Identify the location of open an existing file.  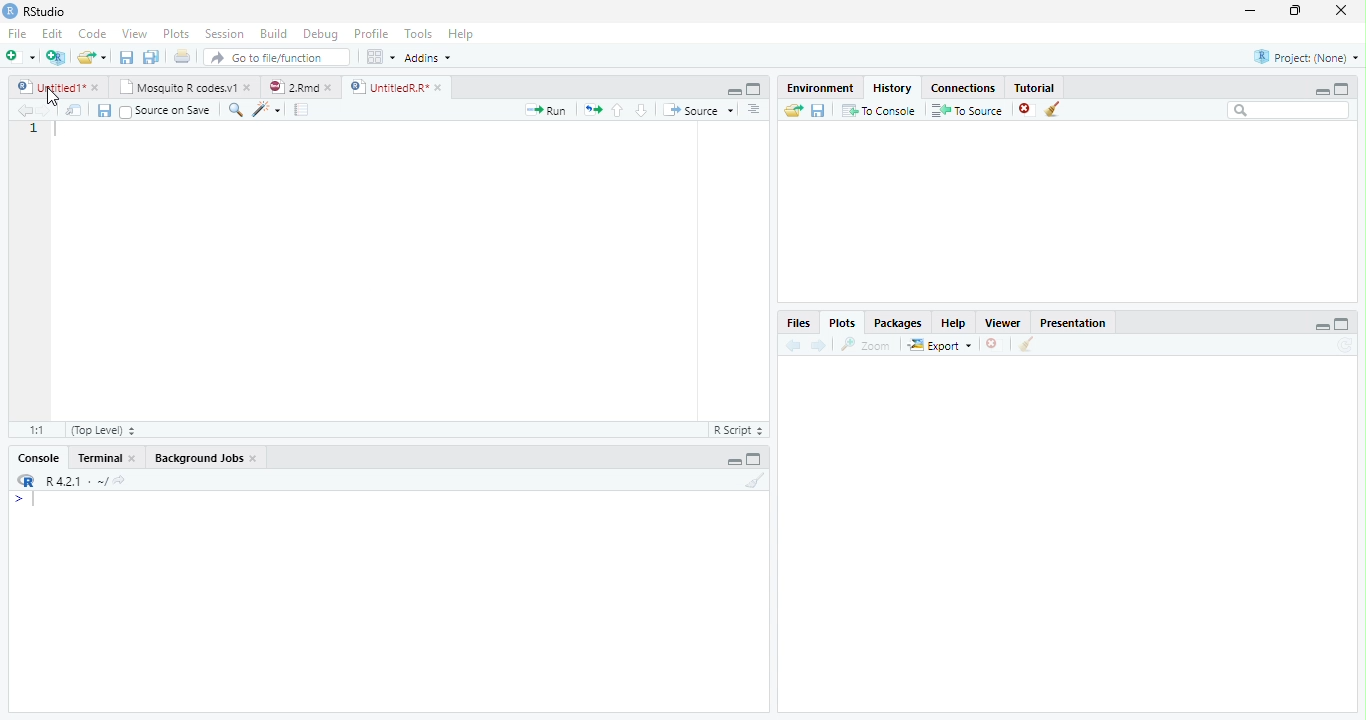
(90, 57).